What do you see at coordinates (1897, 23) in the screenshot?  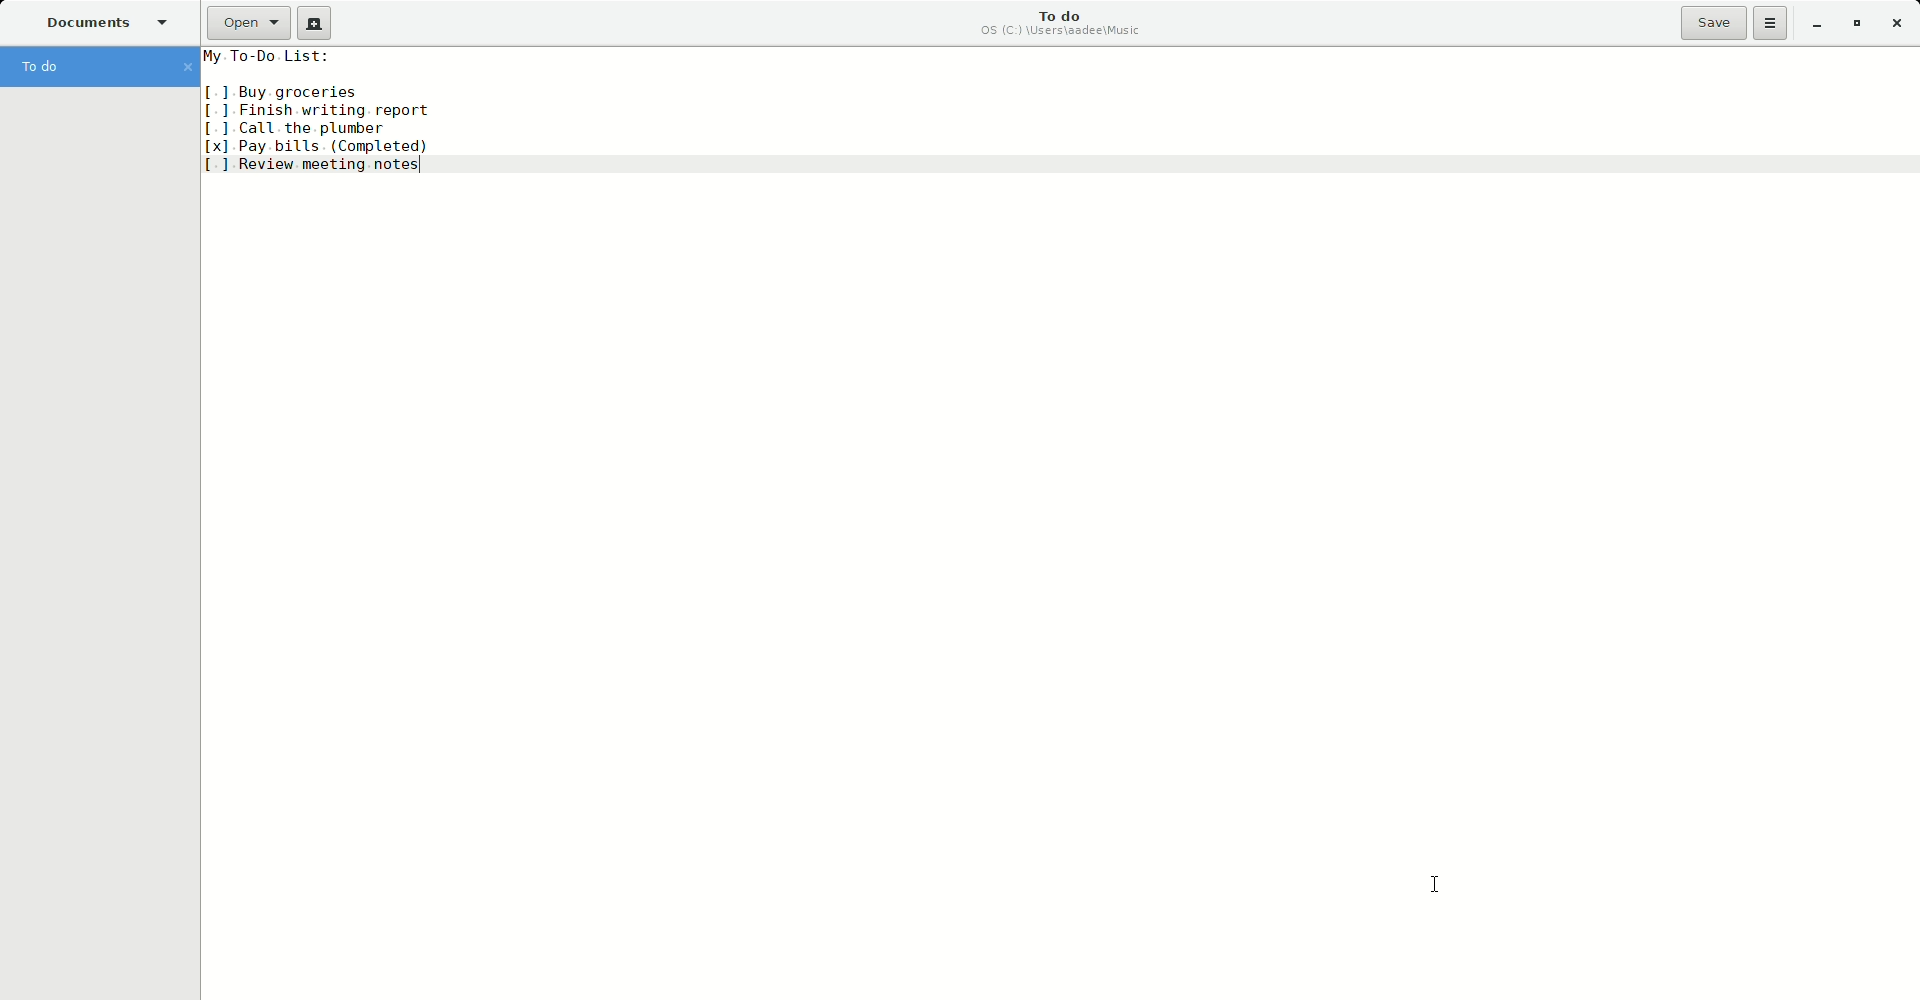 I see `Close` at bounding box center [1897, 23].